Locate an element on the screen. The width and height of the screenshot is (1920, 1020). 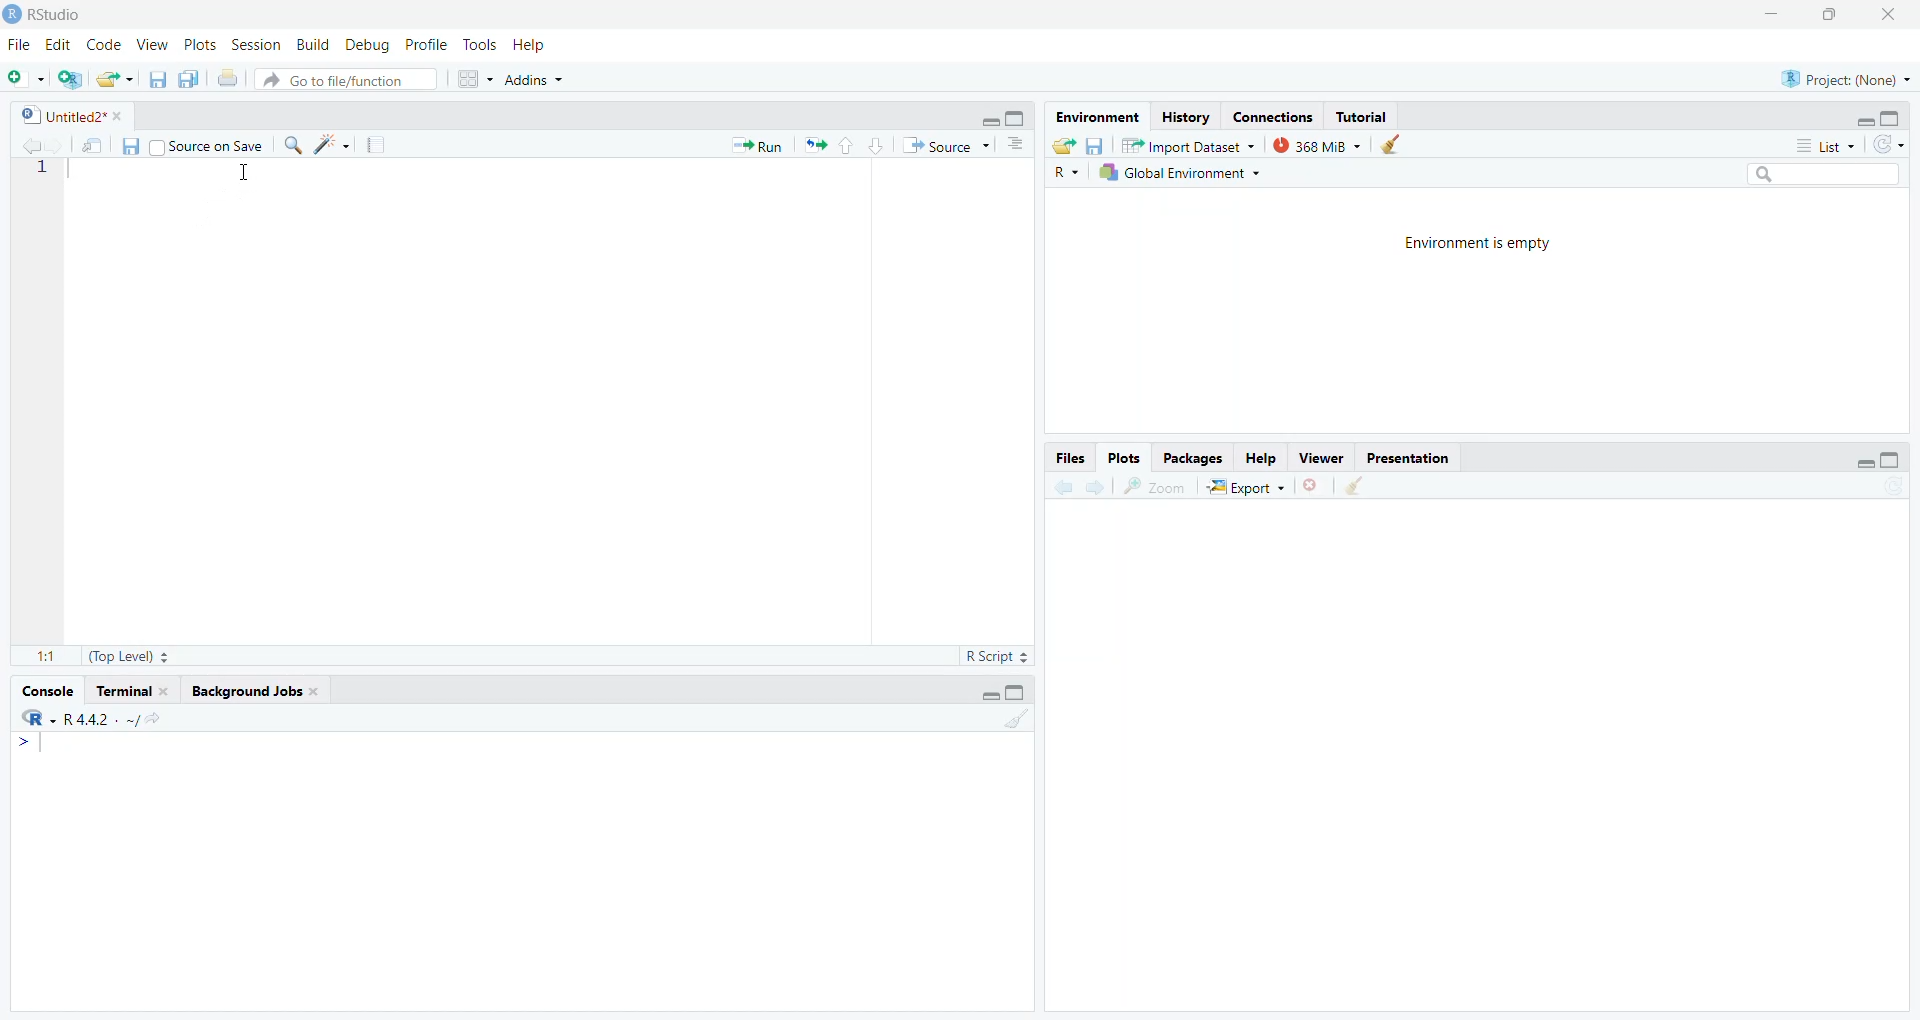
Help is located at coordinates (1266, 458).